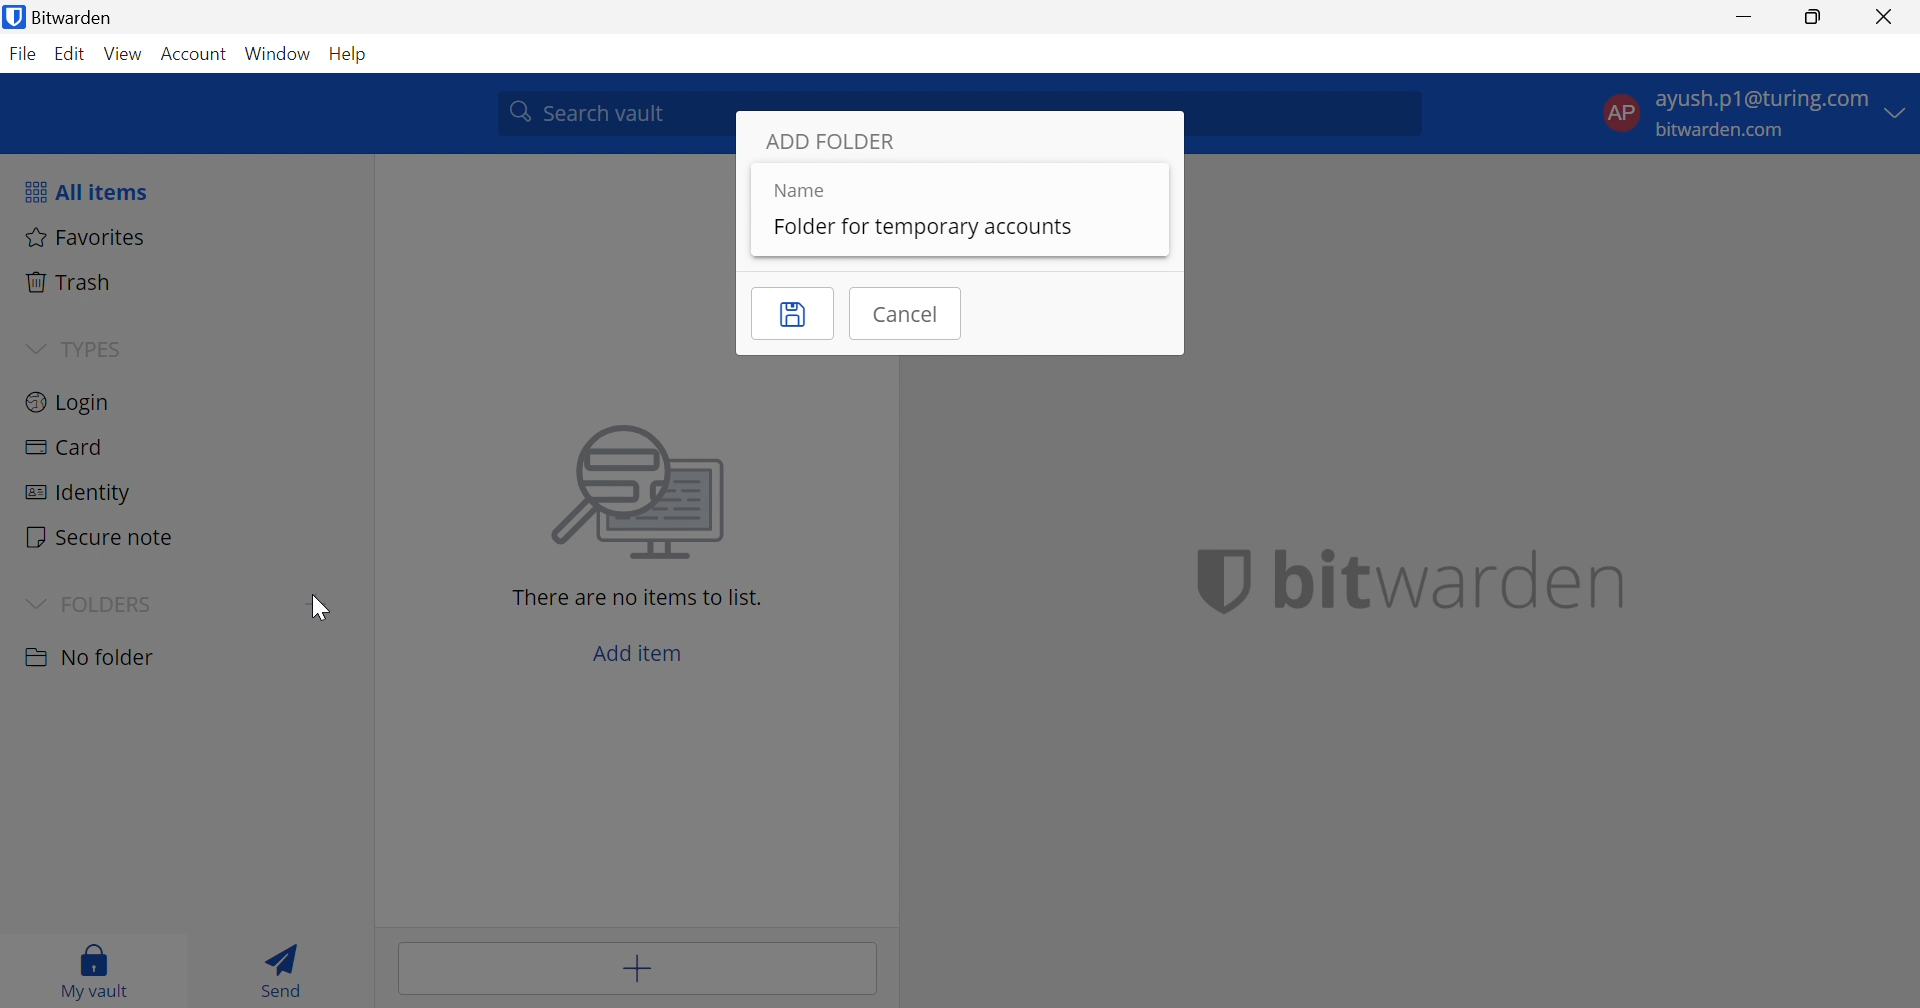 The image size is (1920, 1008). I want to click on Save, so click(799, 314).